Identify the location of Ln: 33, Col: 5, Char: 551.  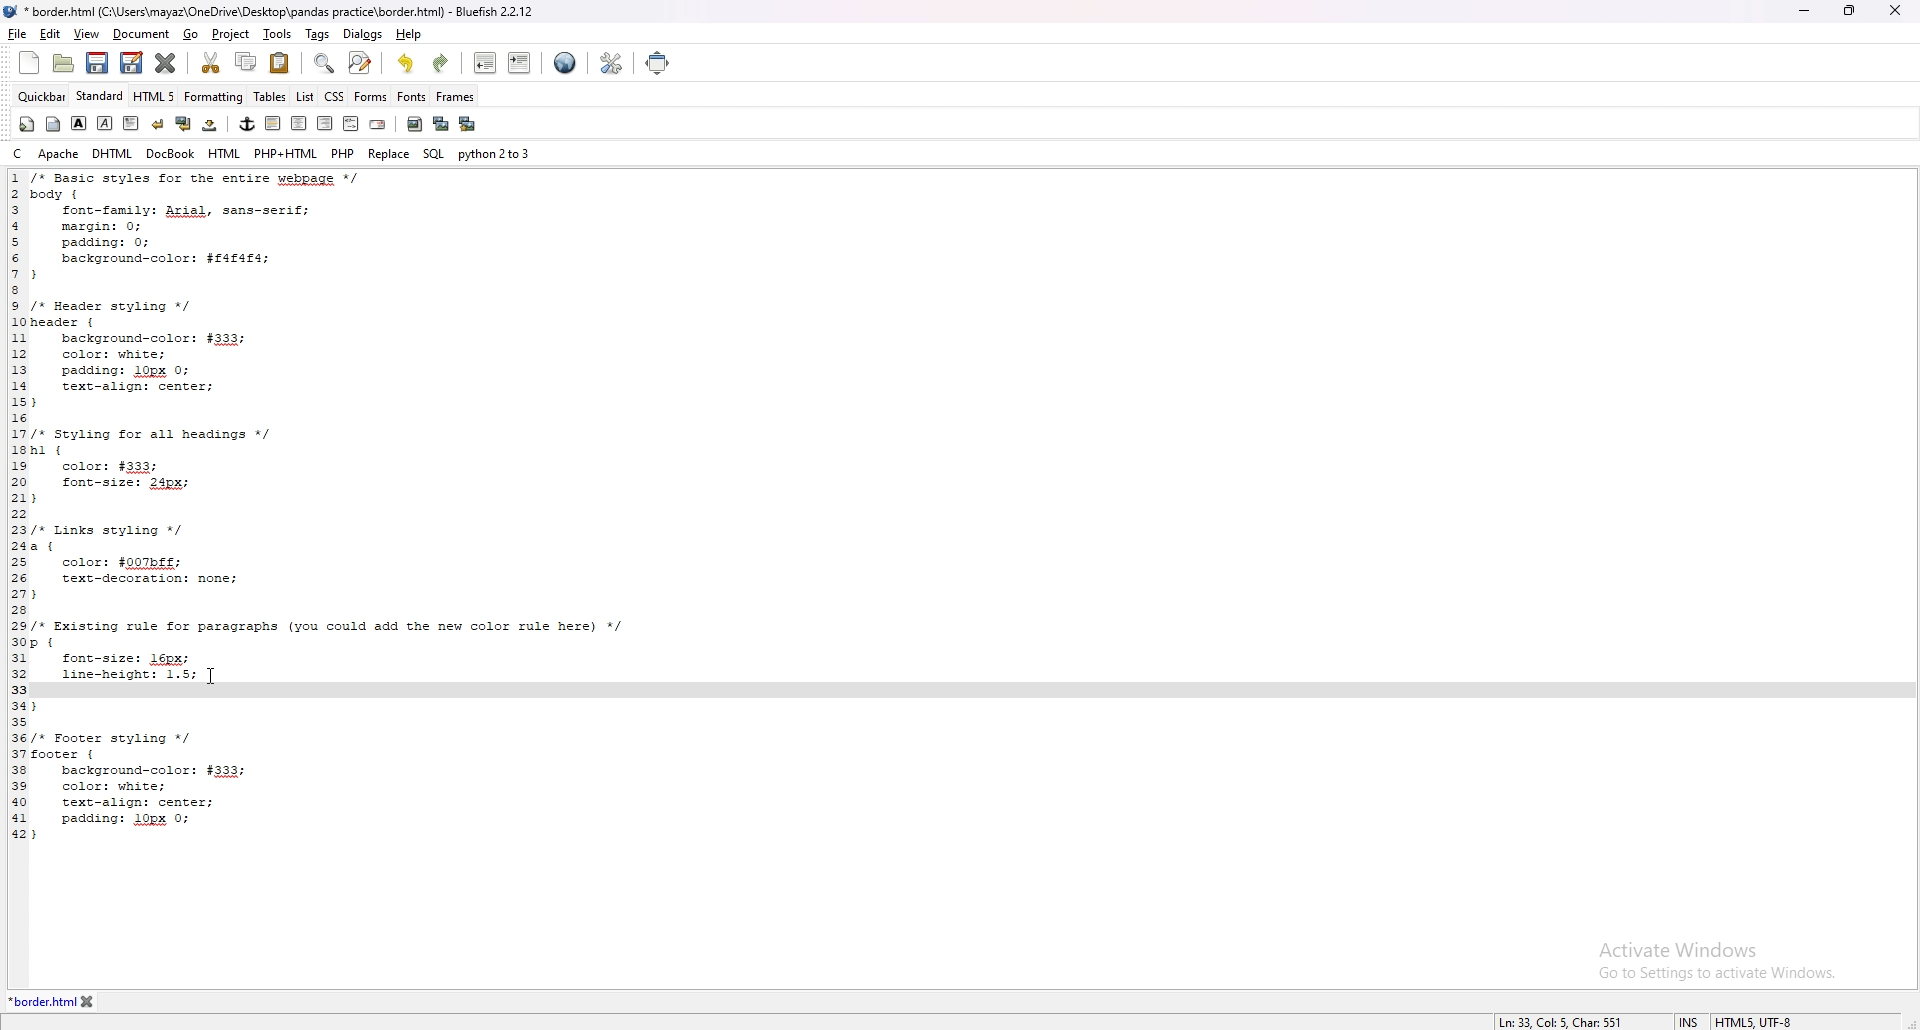
(1559, 1015).